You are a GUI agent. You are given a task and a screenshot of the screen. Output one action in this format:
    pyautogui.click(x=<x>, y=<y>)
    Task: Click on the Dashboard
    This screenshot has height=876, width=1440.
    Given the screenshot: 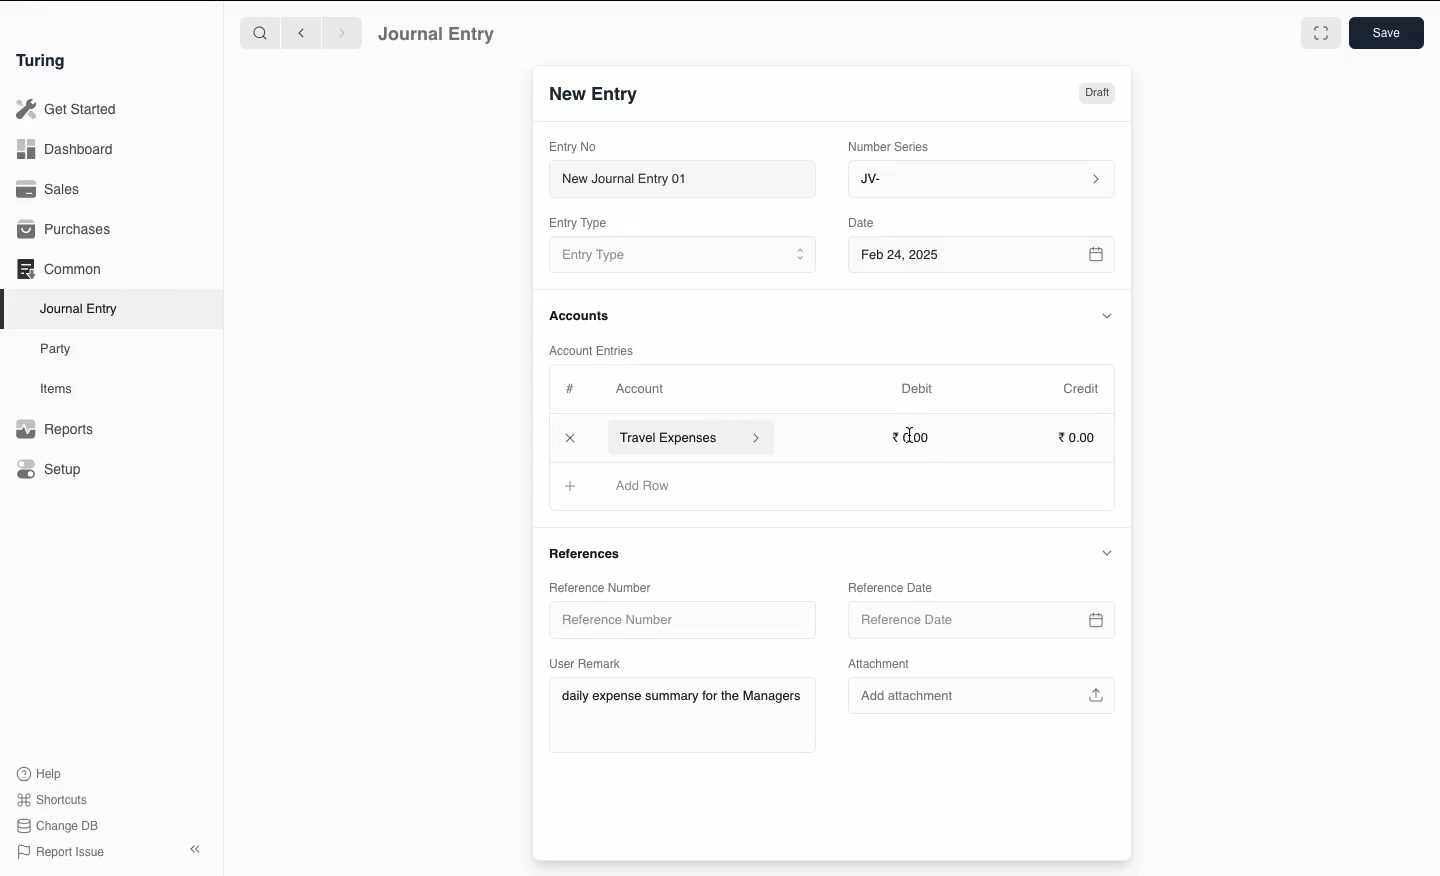 What is the action you would take?
    pyautogui.click(x=65, y=150)
    